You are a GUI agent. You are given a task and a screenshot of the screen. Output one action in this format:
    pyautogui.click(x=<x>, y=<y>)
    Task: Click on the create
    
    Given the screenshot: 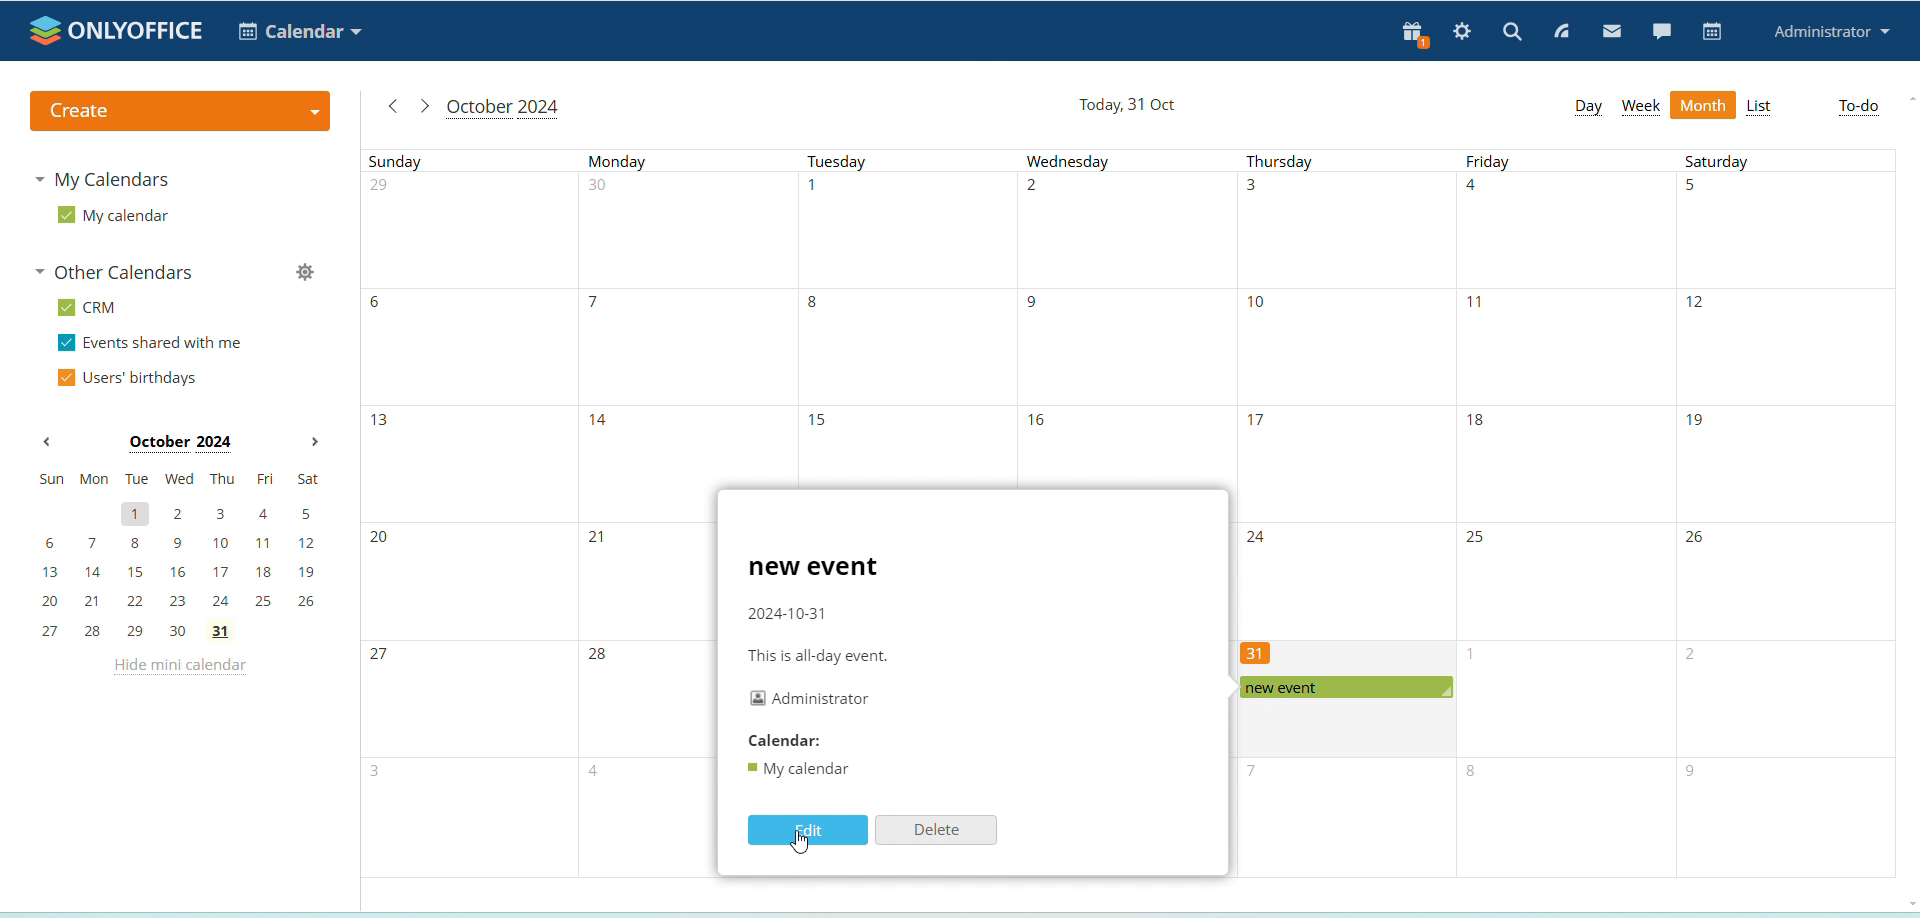 What is the action you would take?
    pyautogui.click(x=178, y=111)
    